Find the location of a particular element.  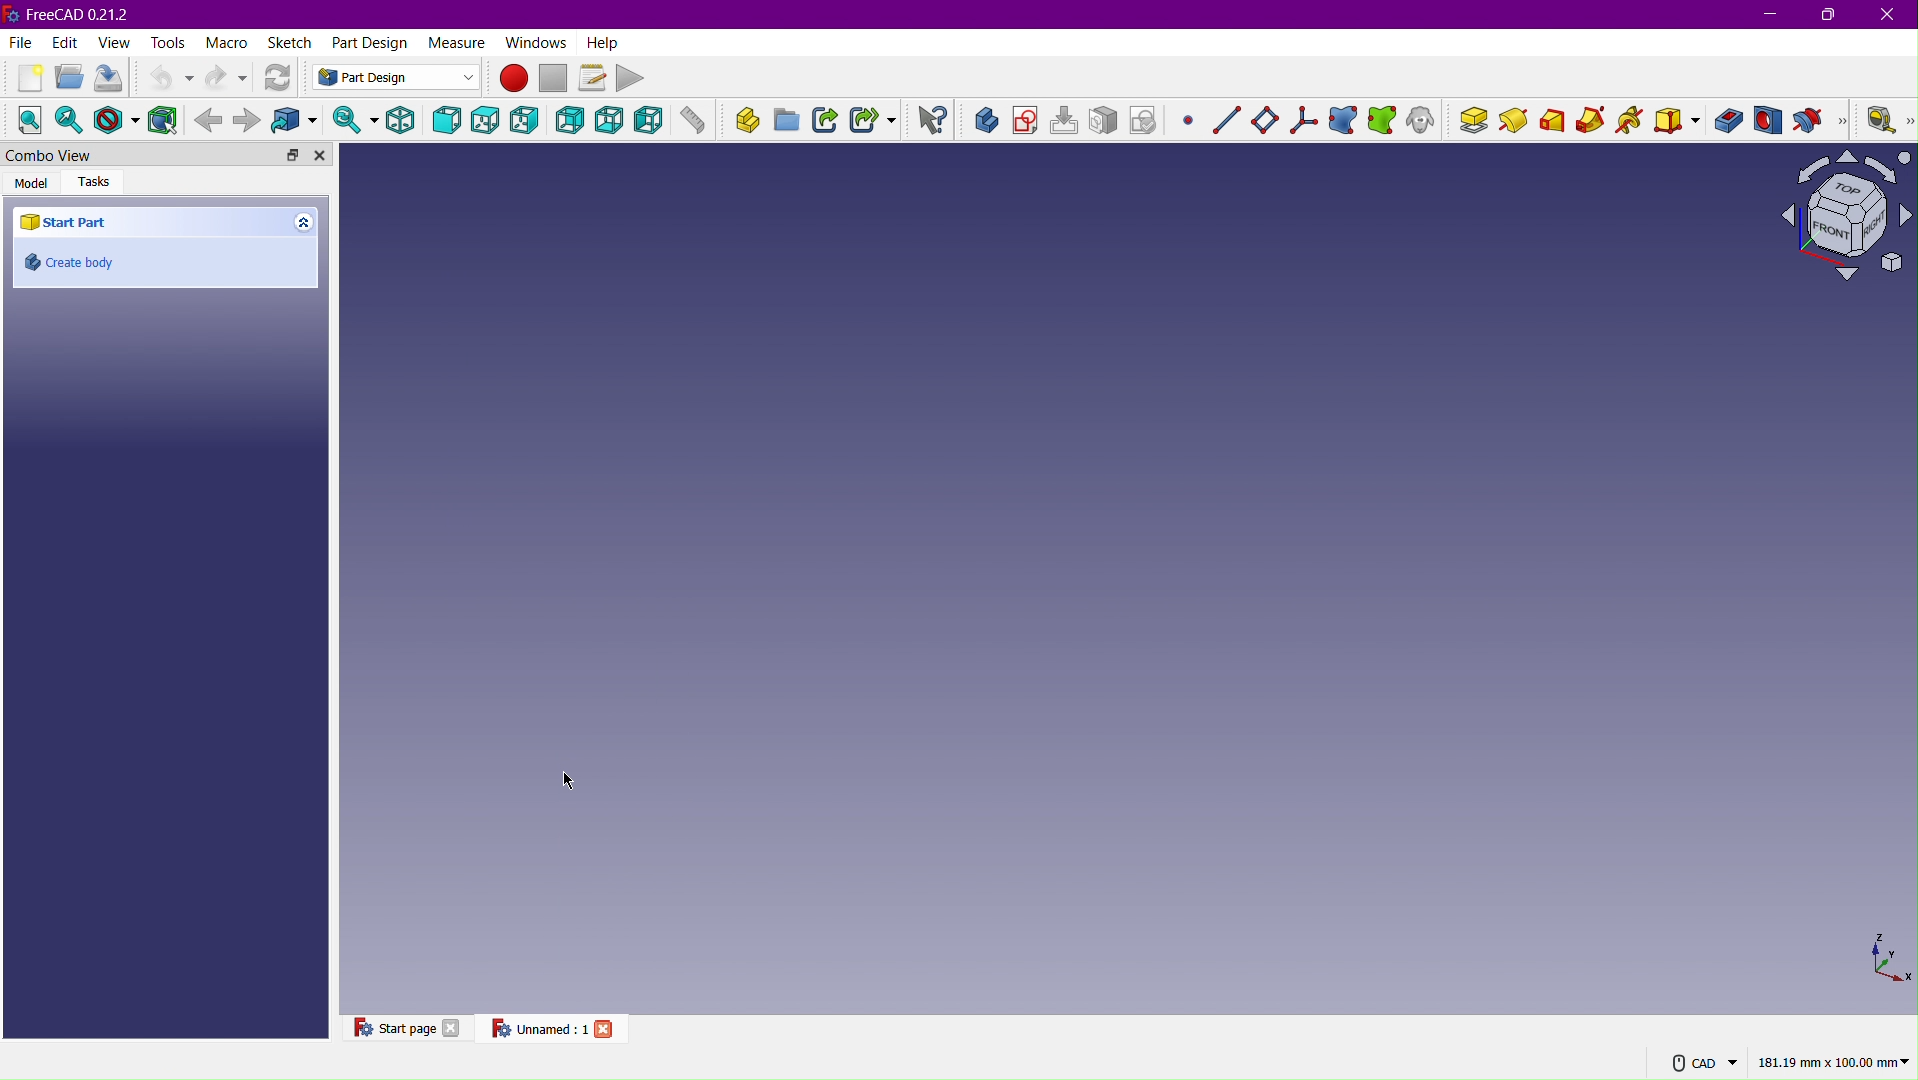

Go to linked object is located at coordinates (294, 121).